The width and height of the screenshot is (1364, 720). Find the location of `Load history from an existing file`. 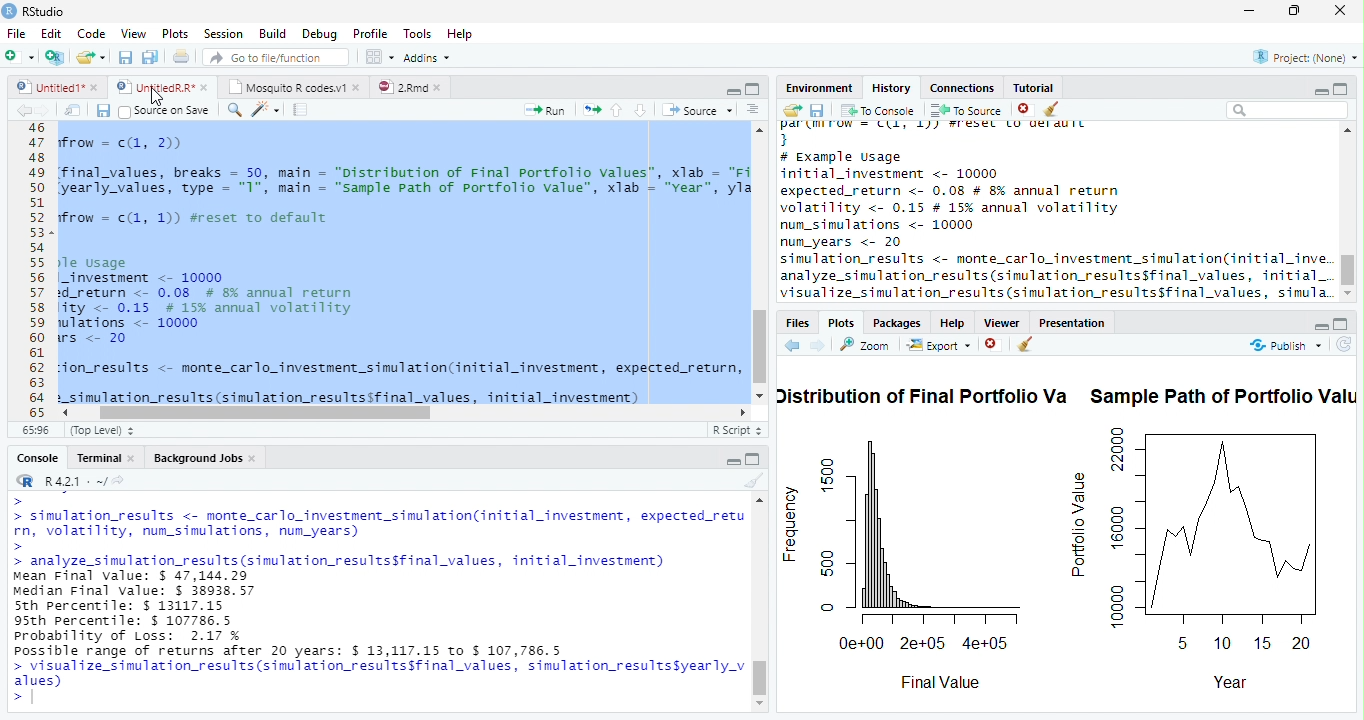

Load history from an existing file is located at coordinates (791, 111).